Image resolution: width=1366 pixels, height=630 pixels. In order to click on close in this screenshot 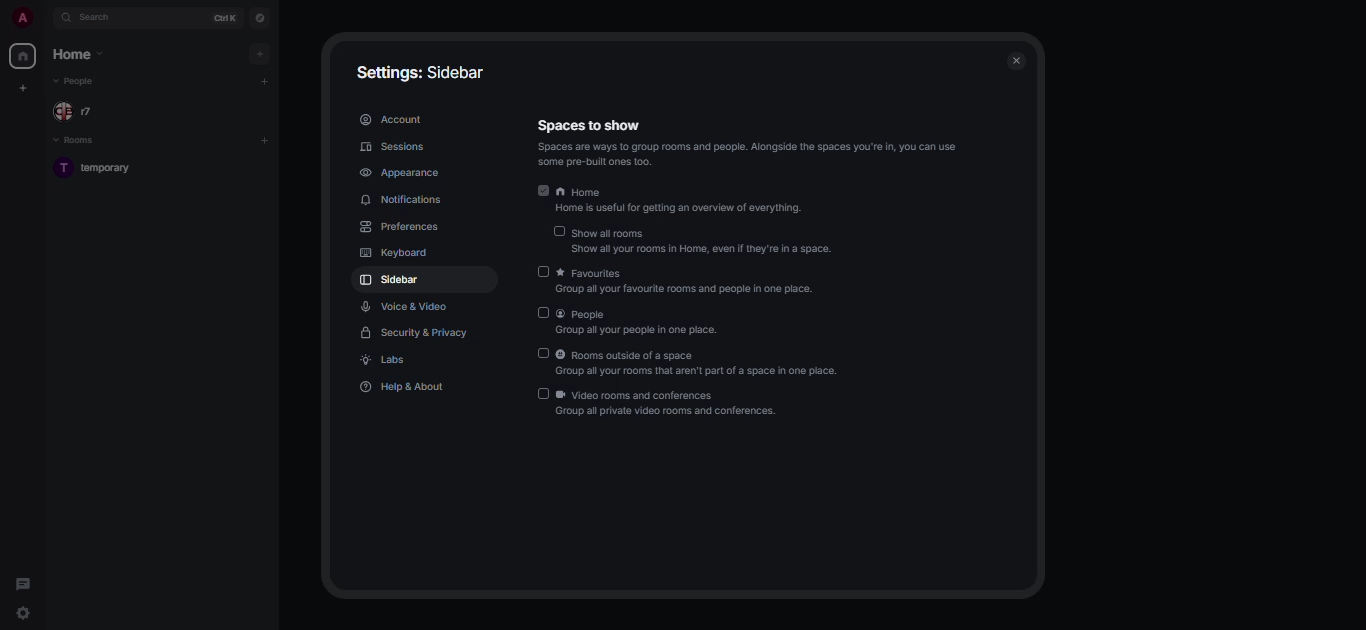, I will do `click(1020, 59)`.